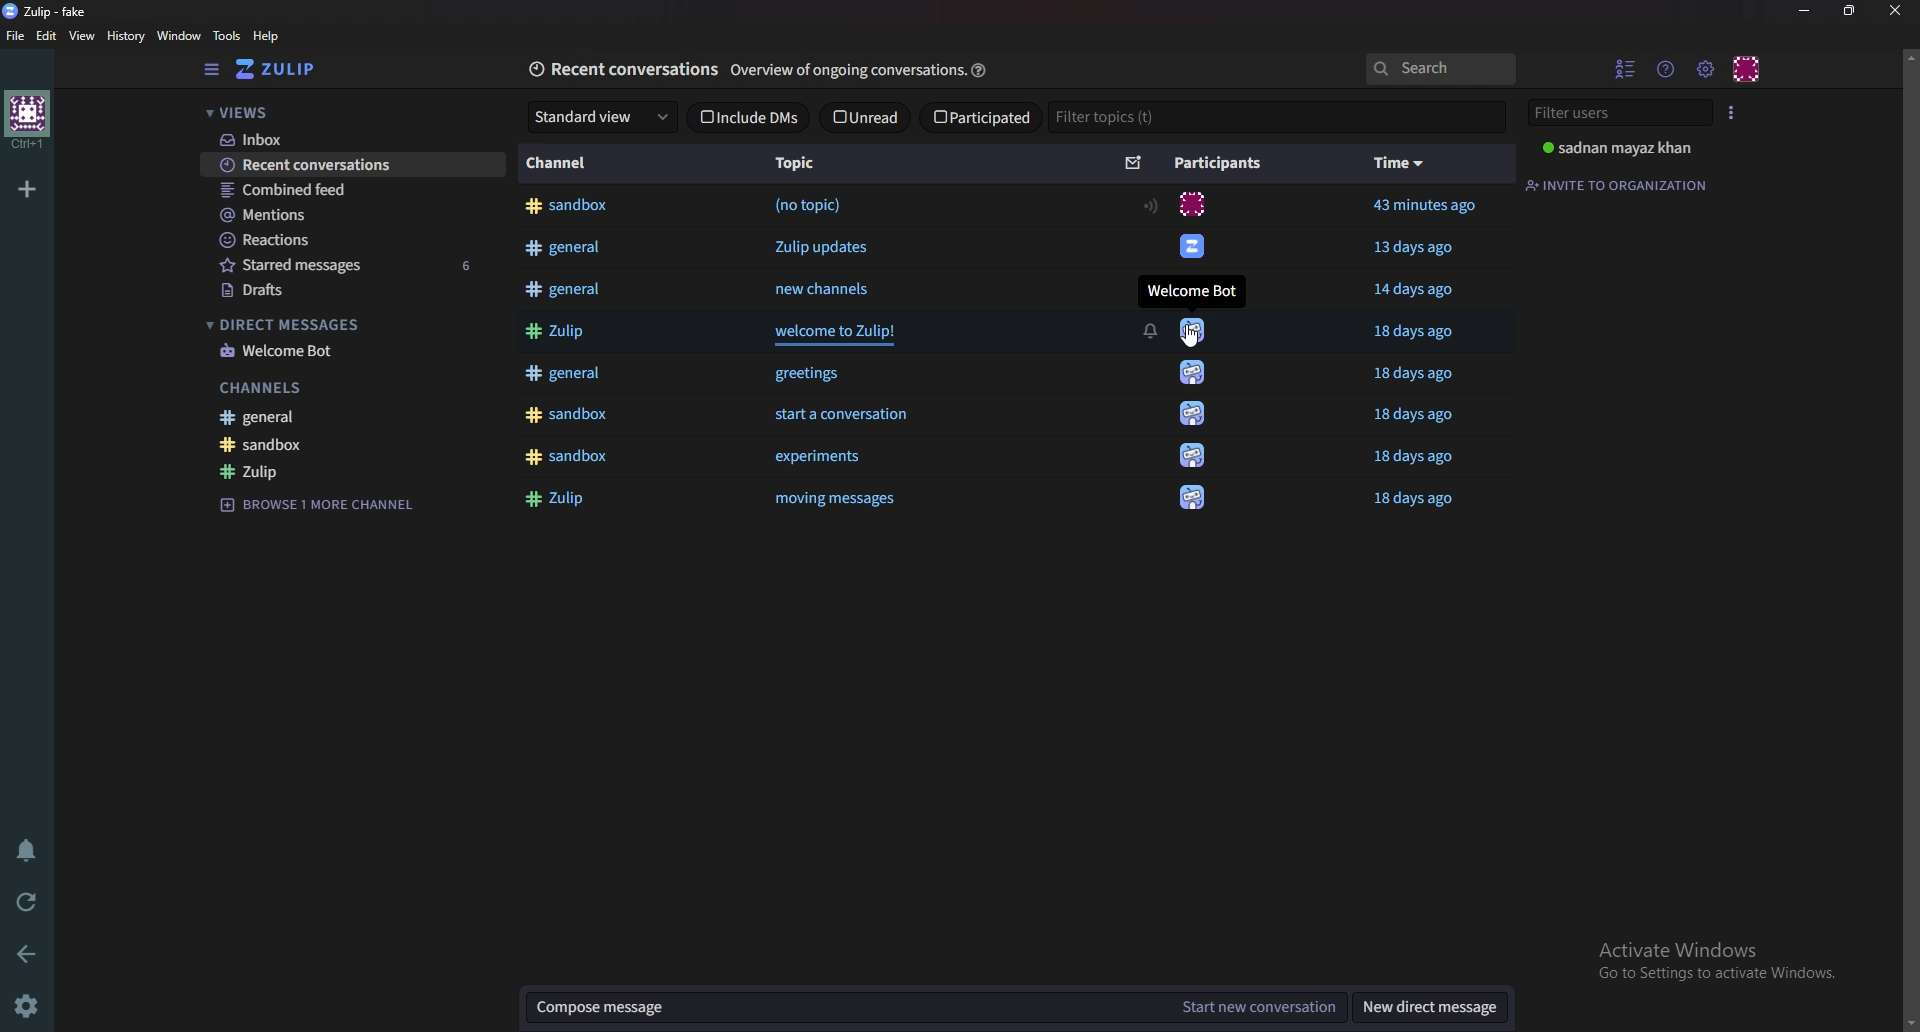 The width and height of the screenshot is (1920, 1032). I want to click on Recent conversationts, so click(621, 68).